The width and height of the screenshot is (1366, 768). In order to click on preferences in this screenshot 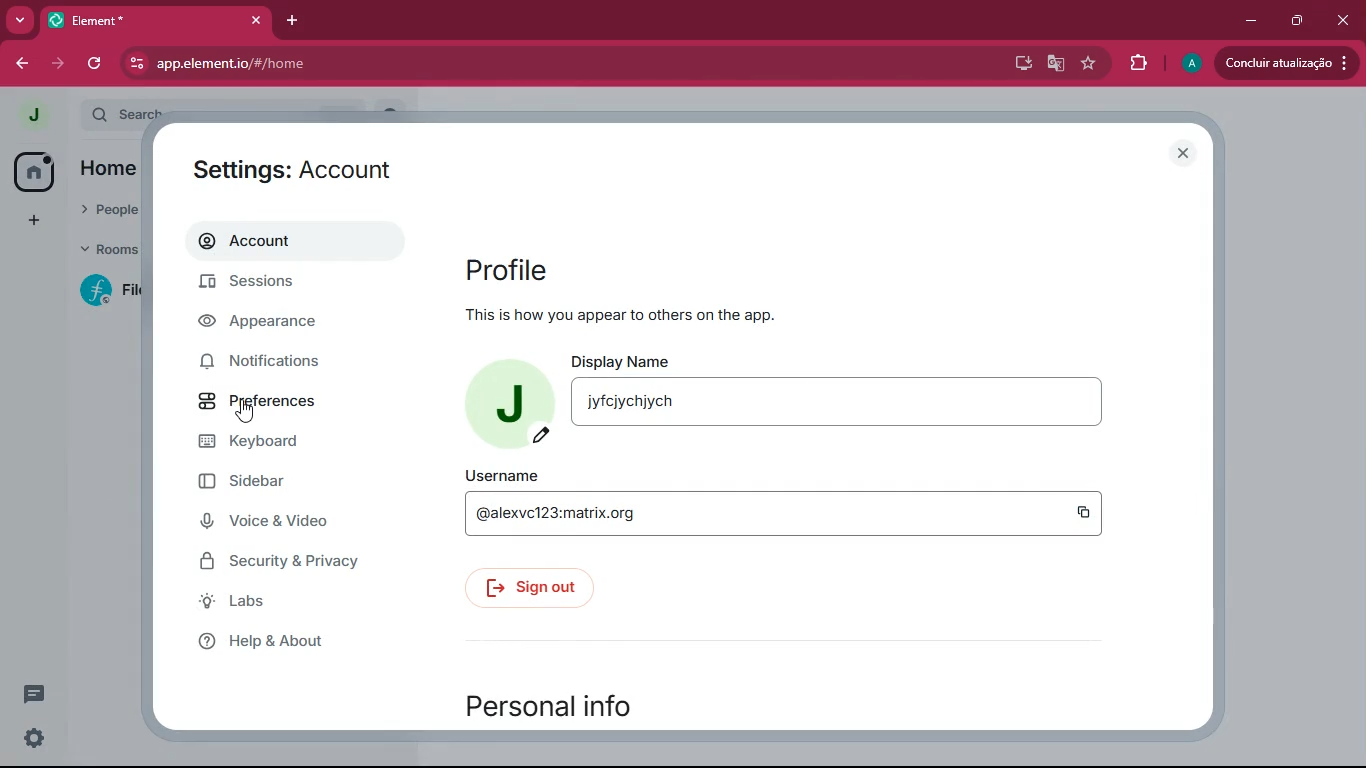, I will do `click(285, 405)`.